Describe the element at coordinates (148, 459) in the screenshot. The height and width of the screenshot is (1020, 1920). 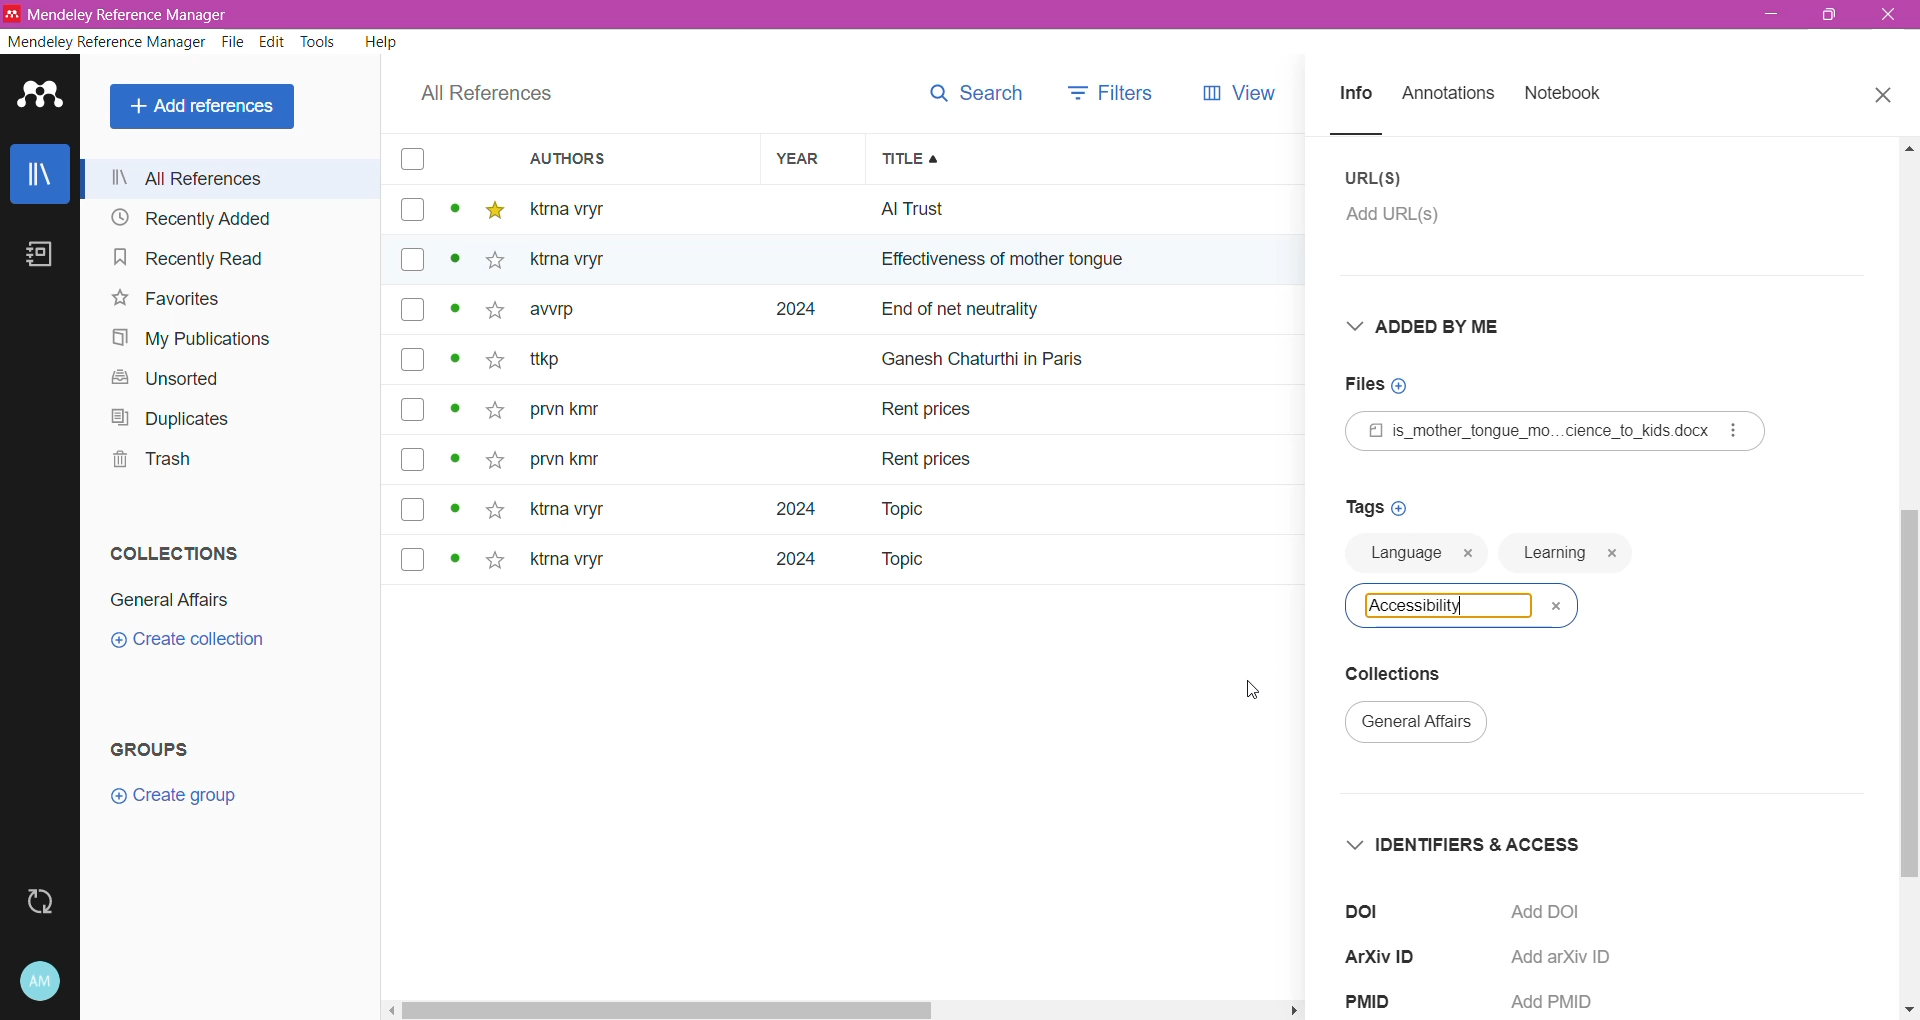
I see `Trash` at that location.